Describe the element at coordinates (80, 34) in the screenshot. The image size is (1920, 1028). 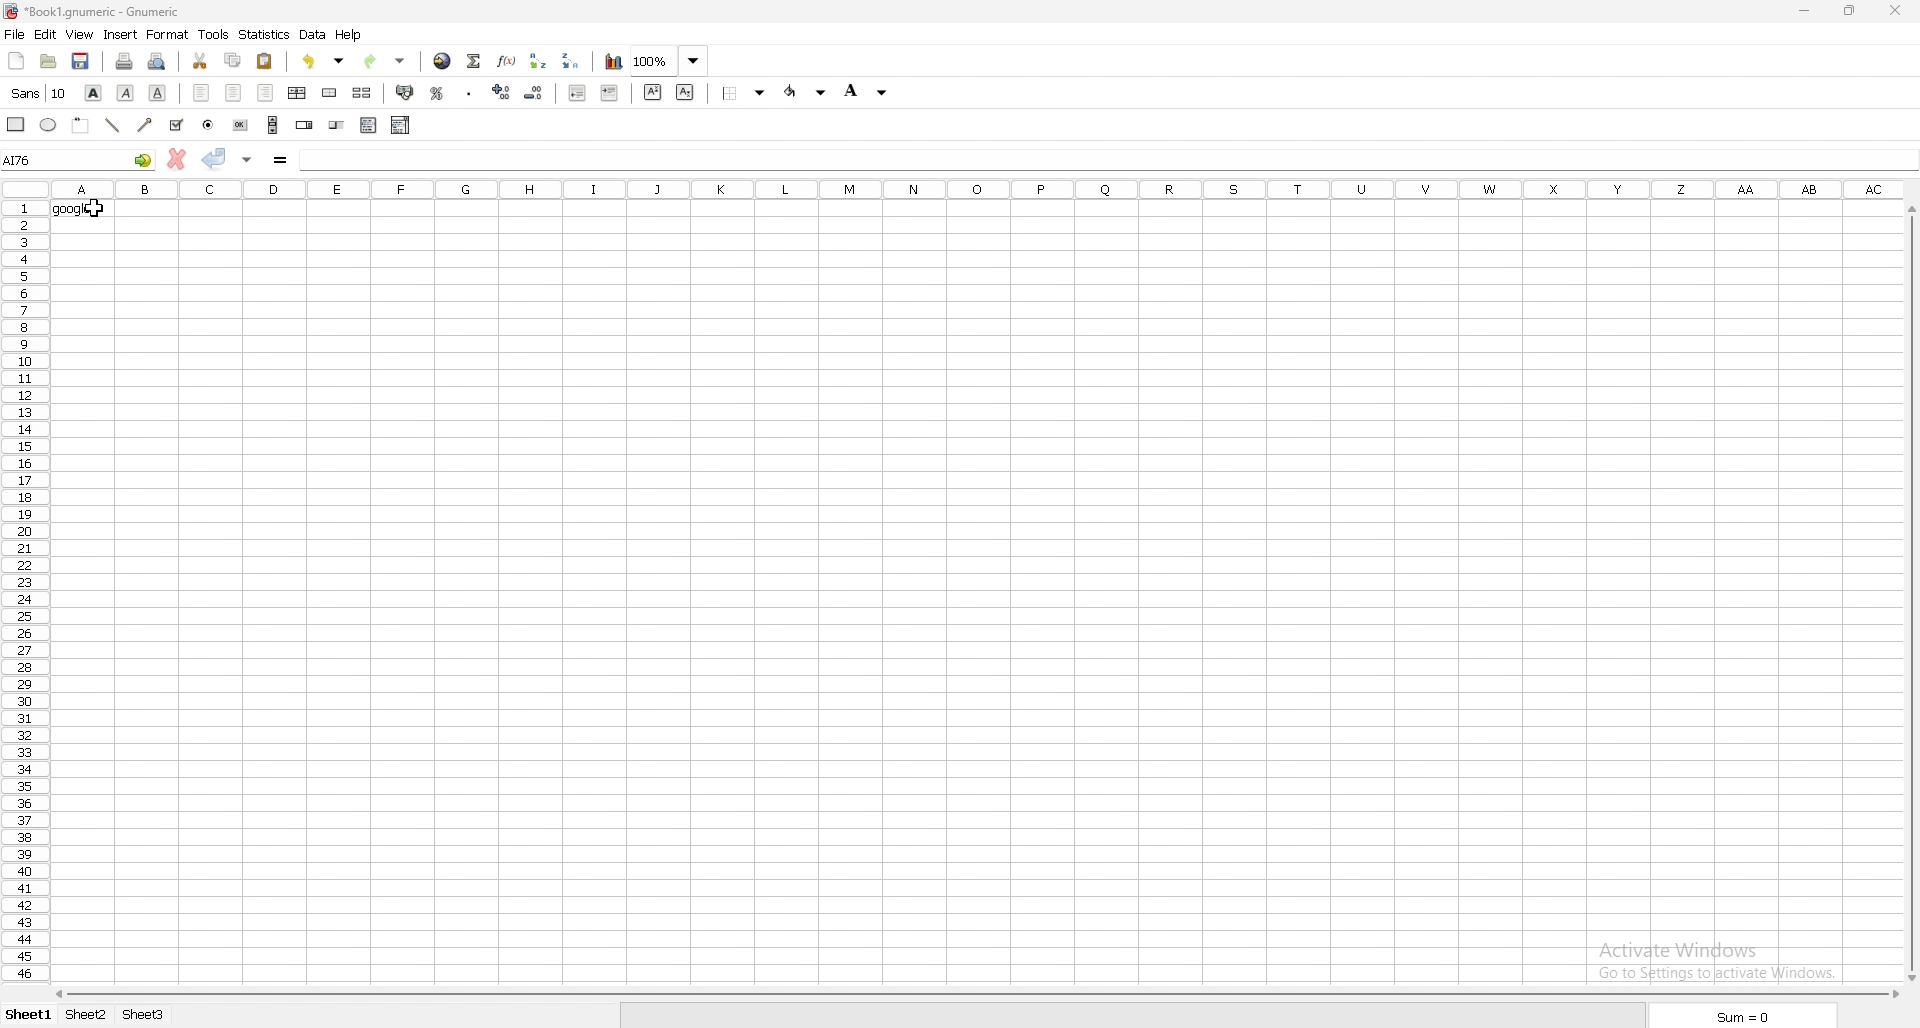
I see `view` at that location.